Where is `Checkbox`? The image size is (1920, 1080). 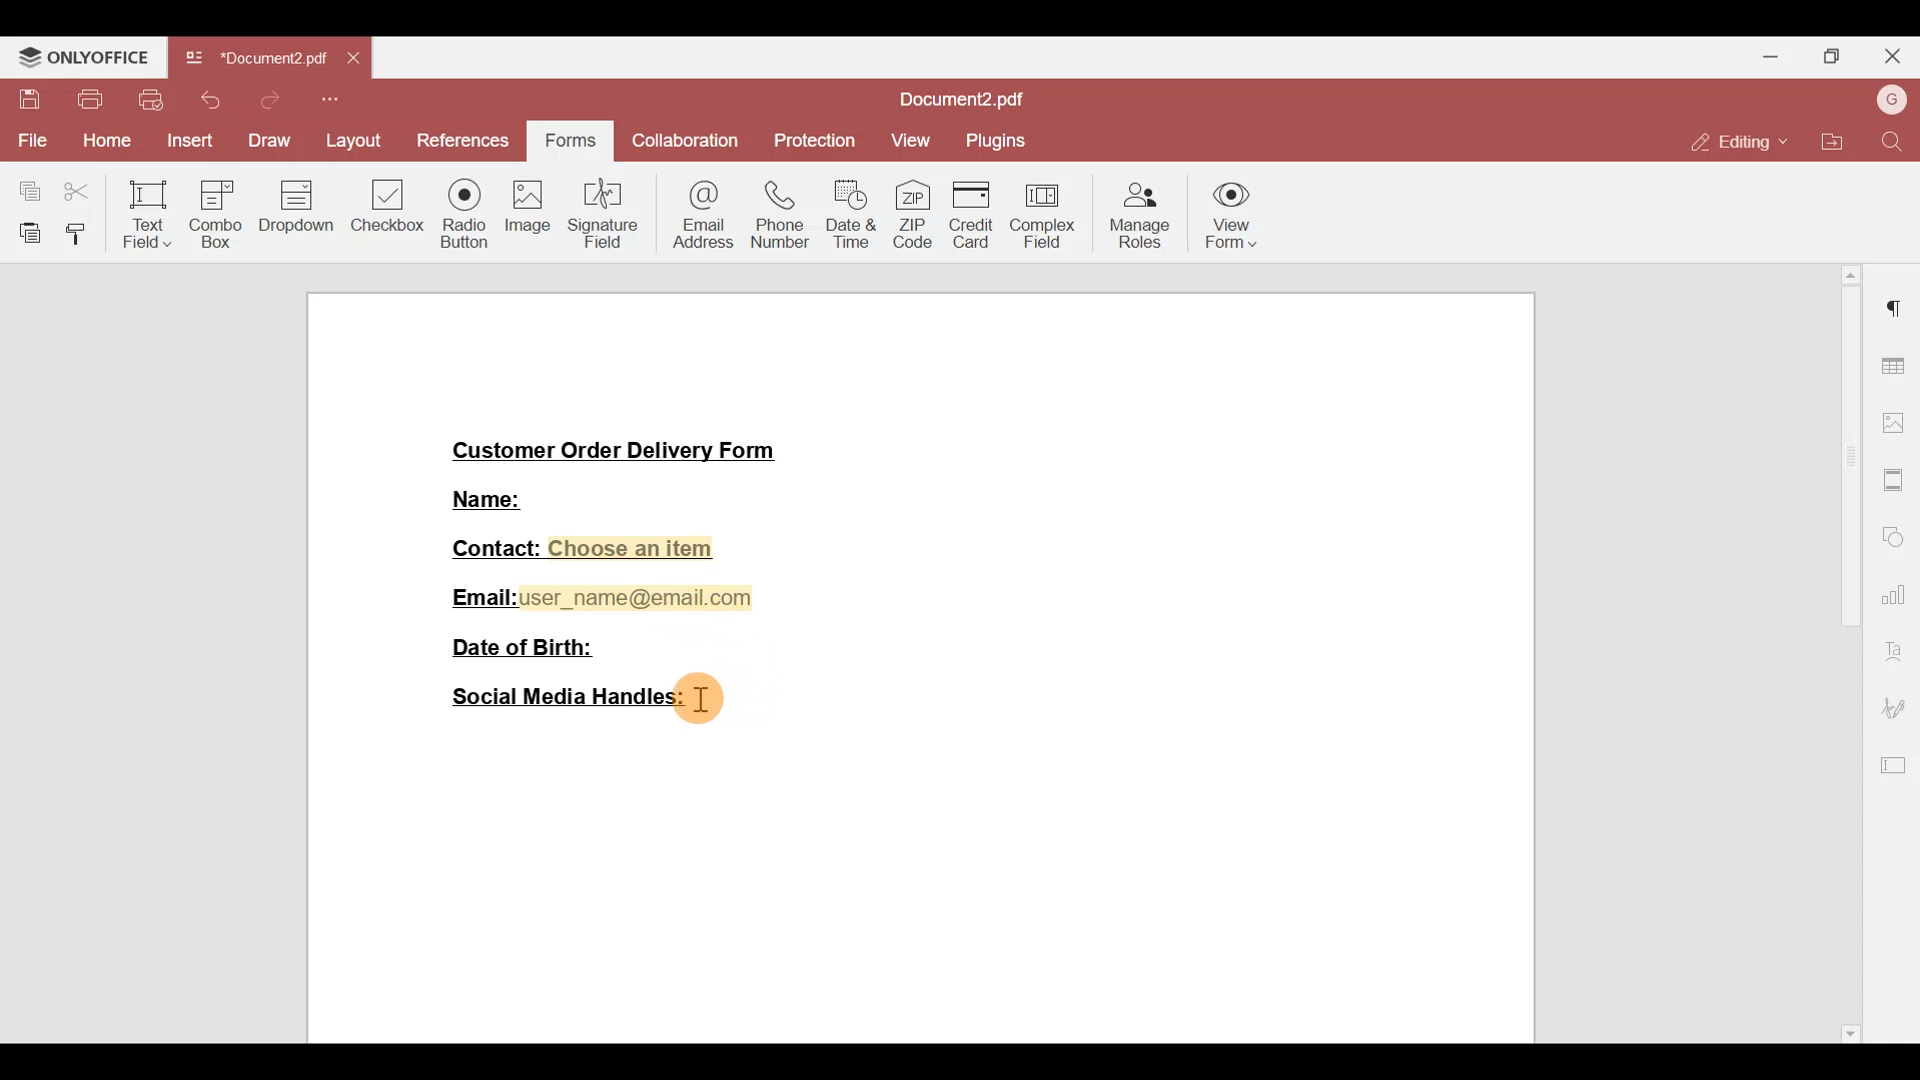 Checkbox is located at coordinates (385, 204).